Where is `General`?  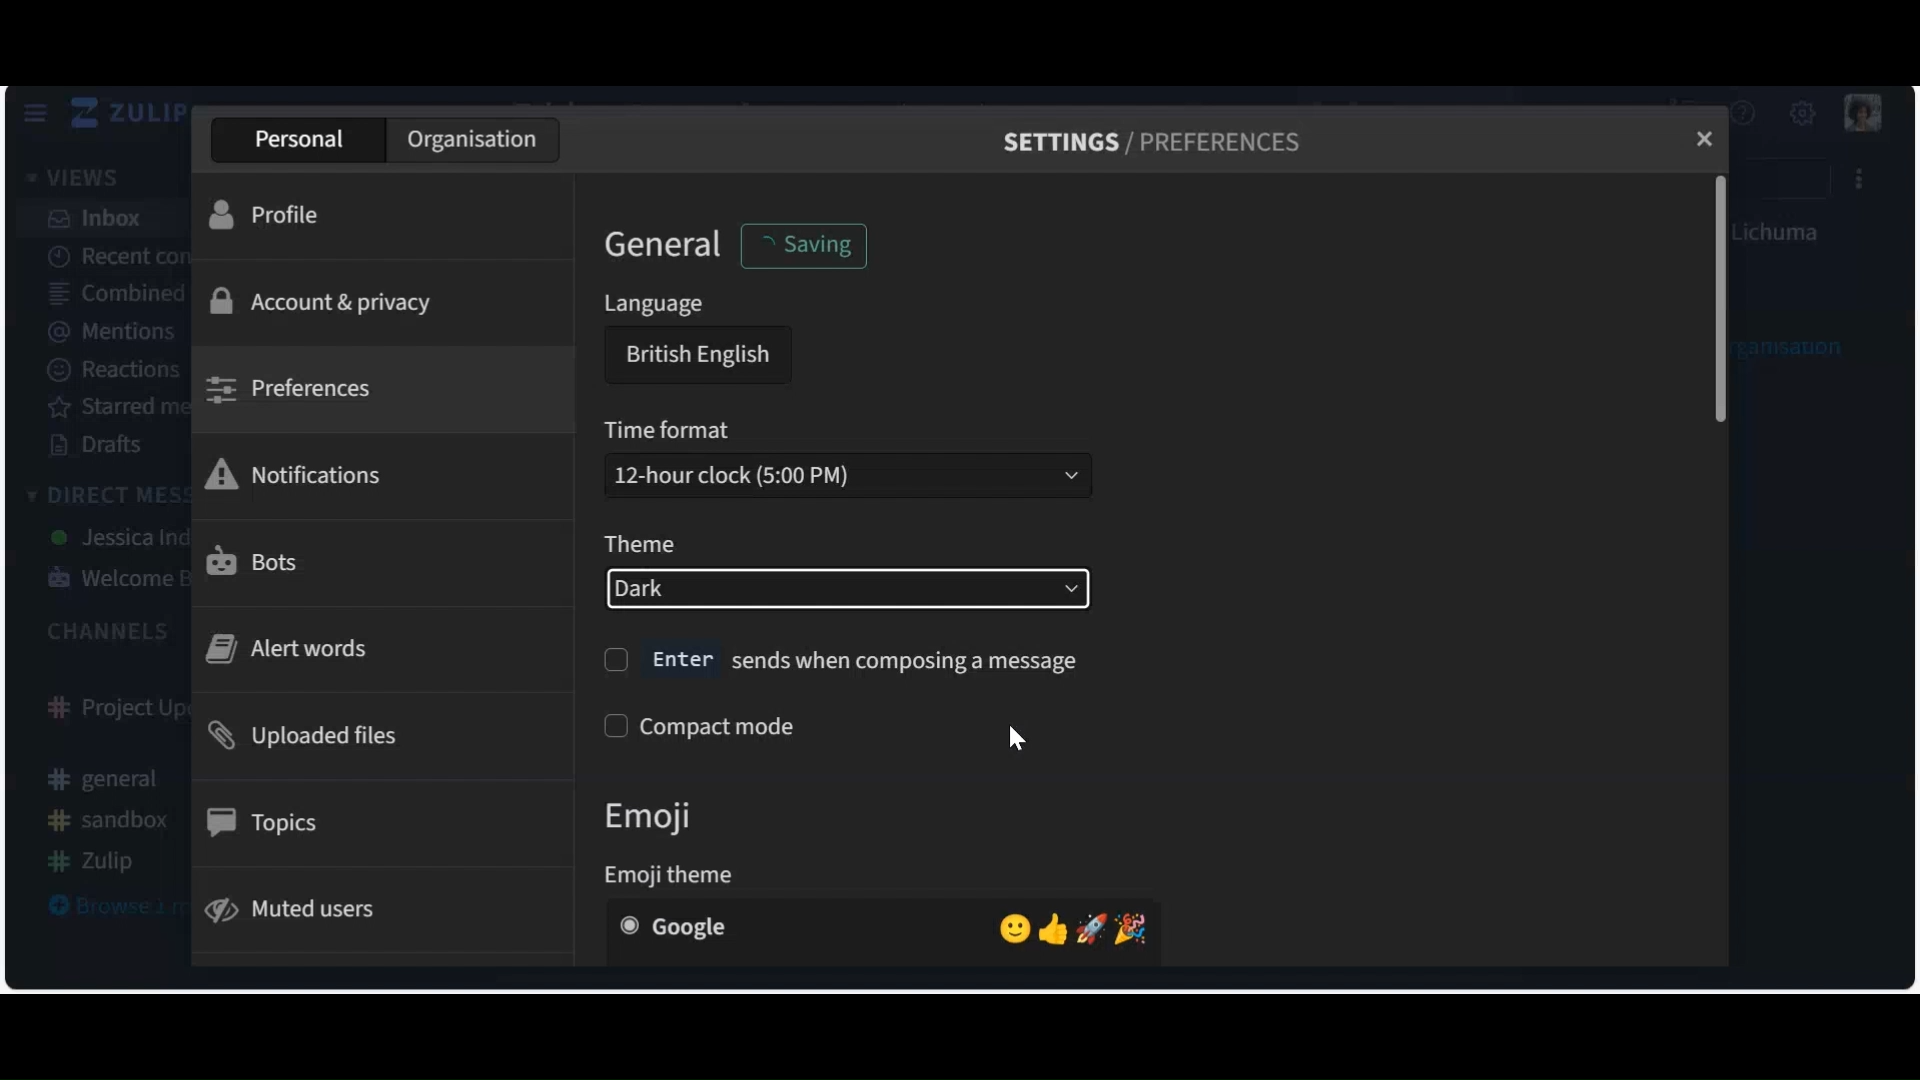
General is located at coordinates (663, 248).